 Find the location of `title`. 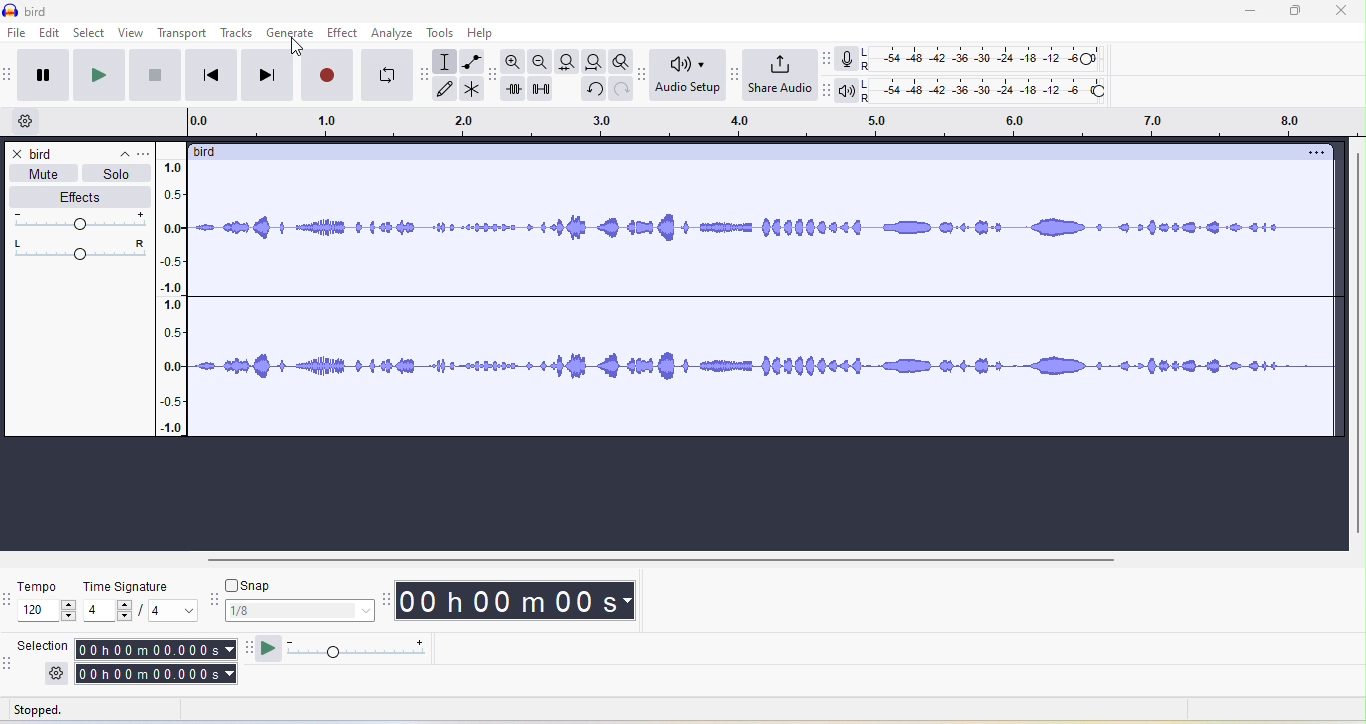

title is located at coordinates (30, 9).